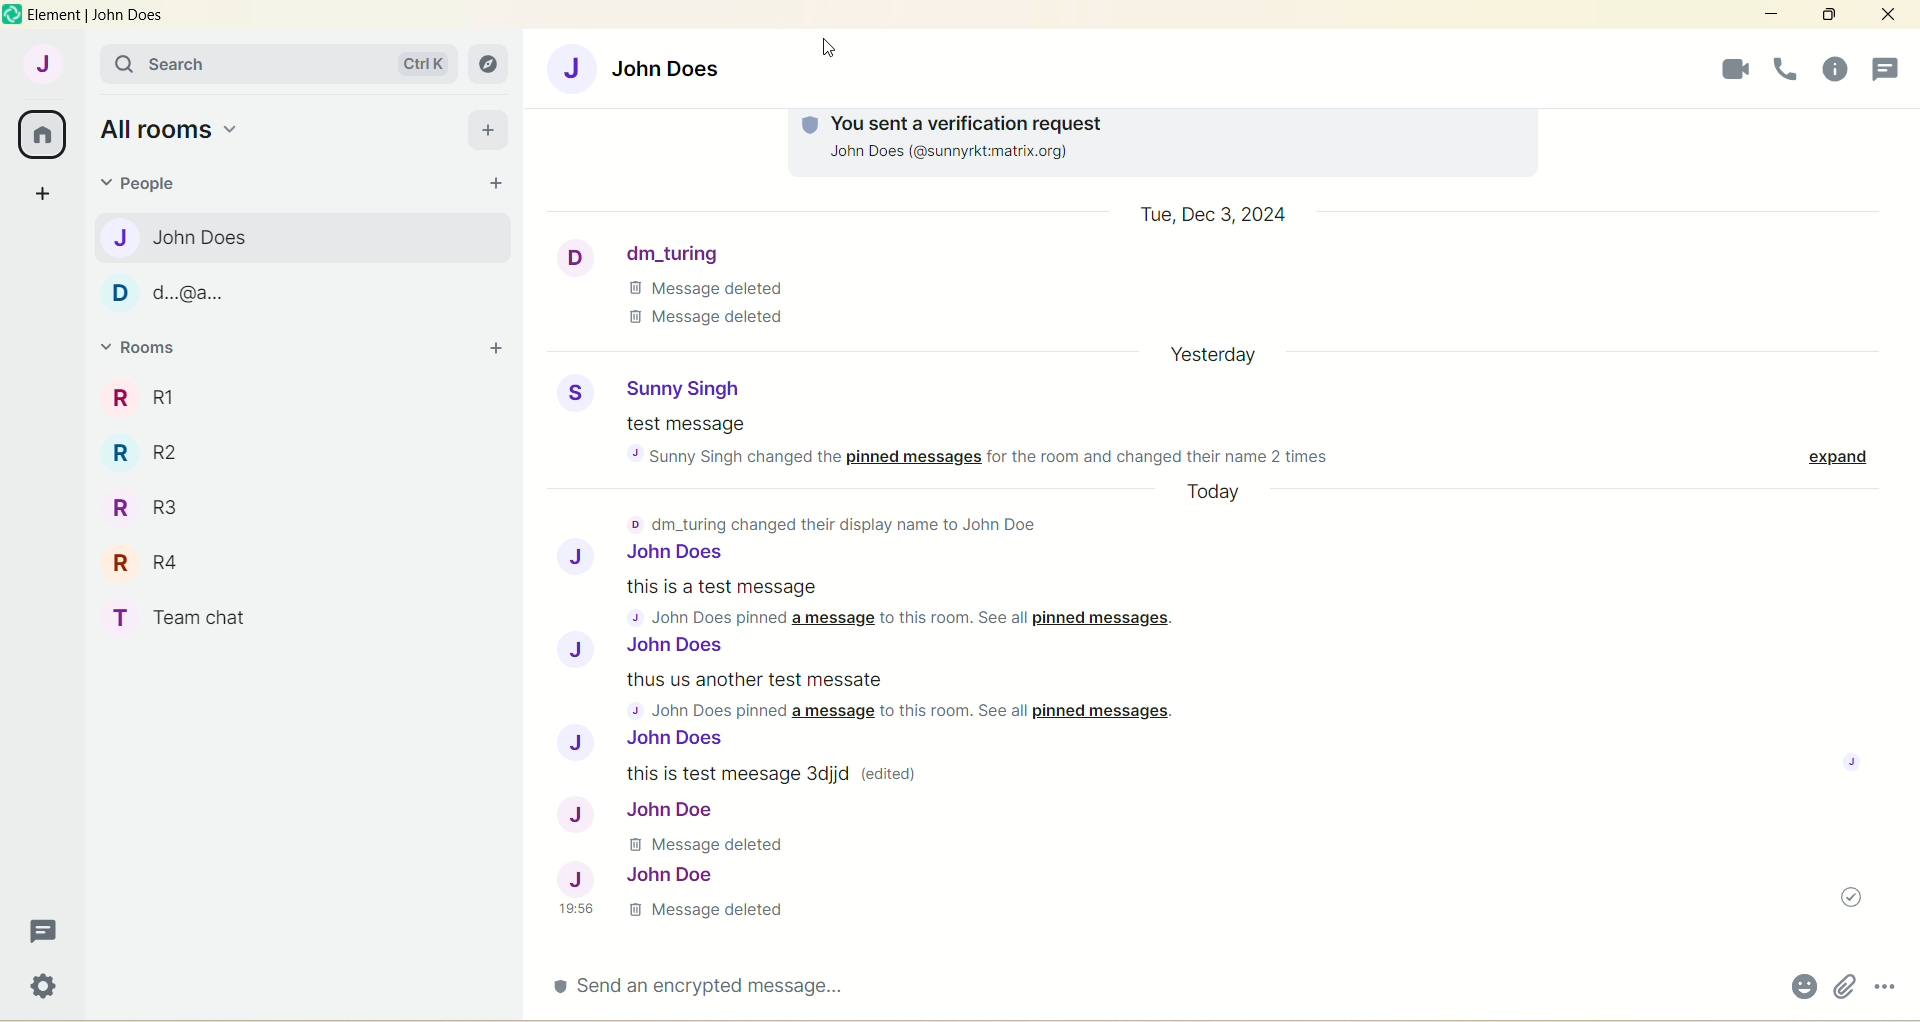 This screenshot has height=1022, width=1920. What do you see at coordinates (782, 770) in the screenshot?
I see `this is test message 3djjd (edited)` at bounding box center [782, 770].